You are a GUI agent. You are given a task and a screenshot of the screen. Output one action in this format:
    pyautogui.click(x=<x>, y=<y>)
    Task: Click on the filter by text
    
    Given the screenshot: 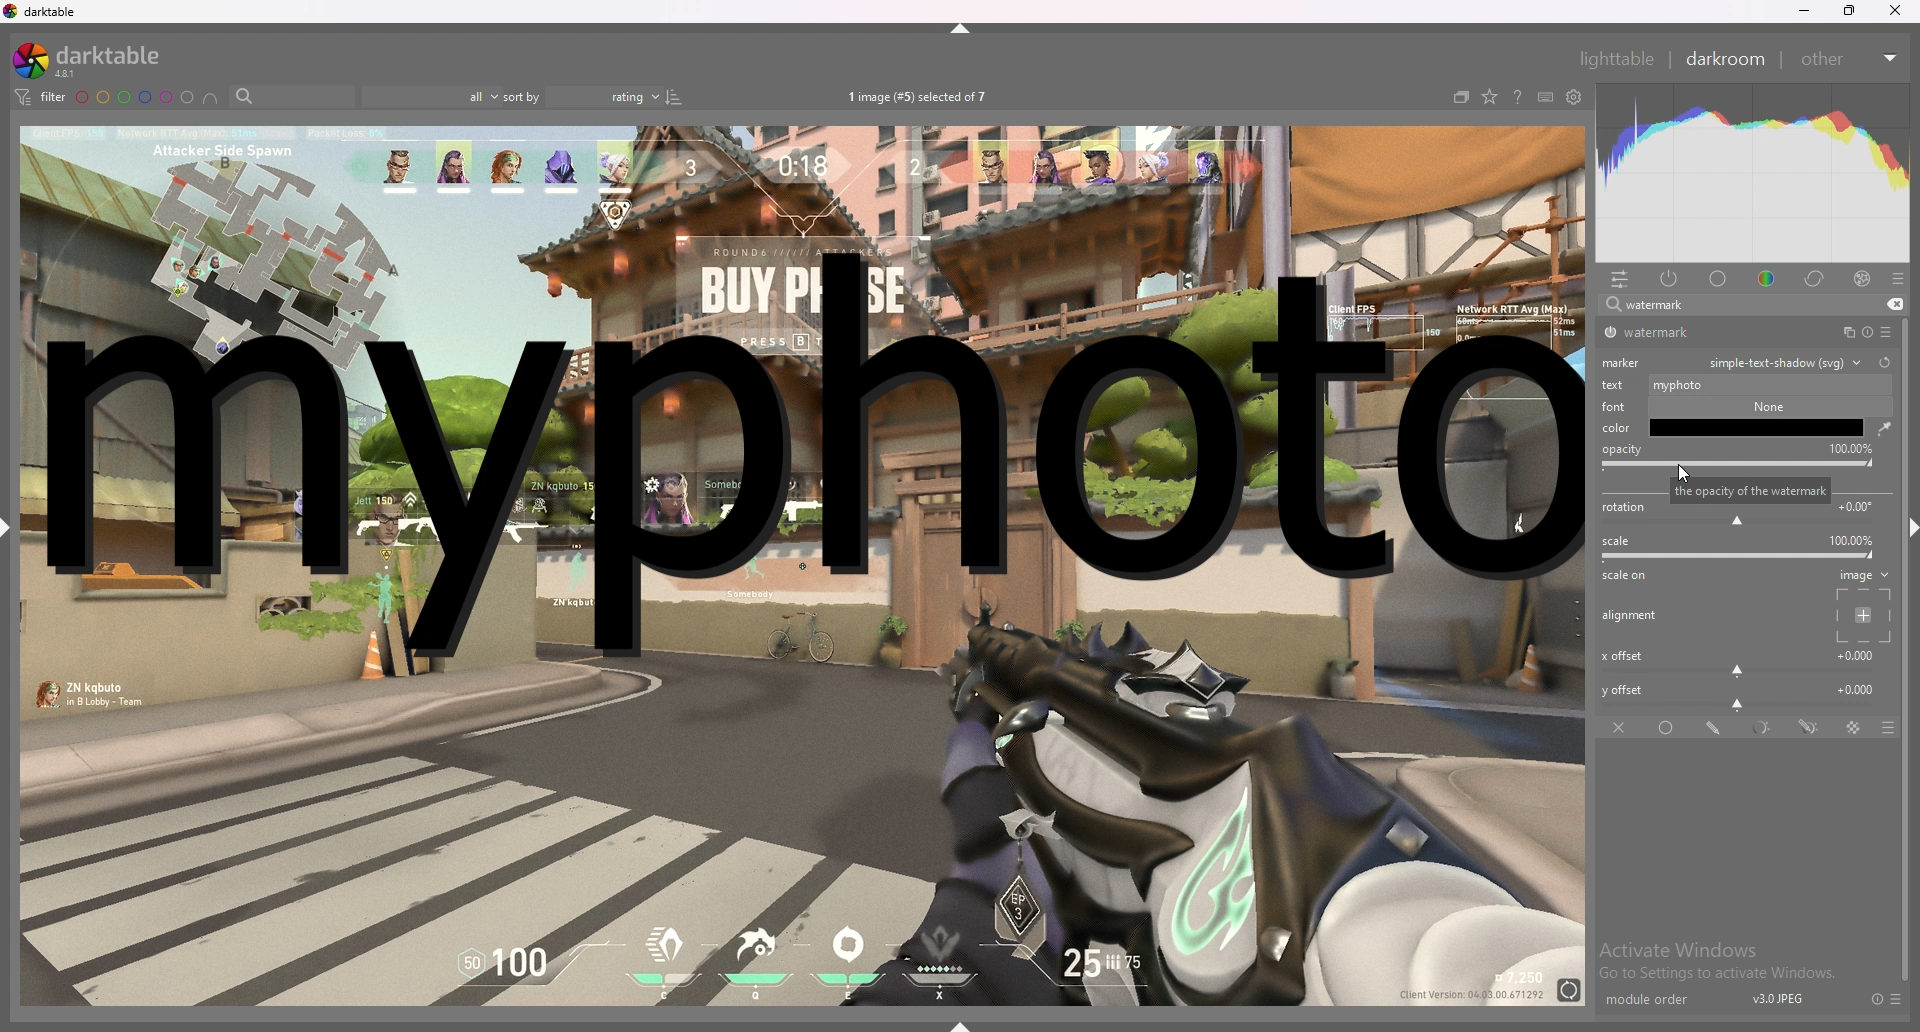 What is the action you would take?
    pyautogui.click(x=292, y=97)
    